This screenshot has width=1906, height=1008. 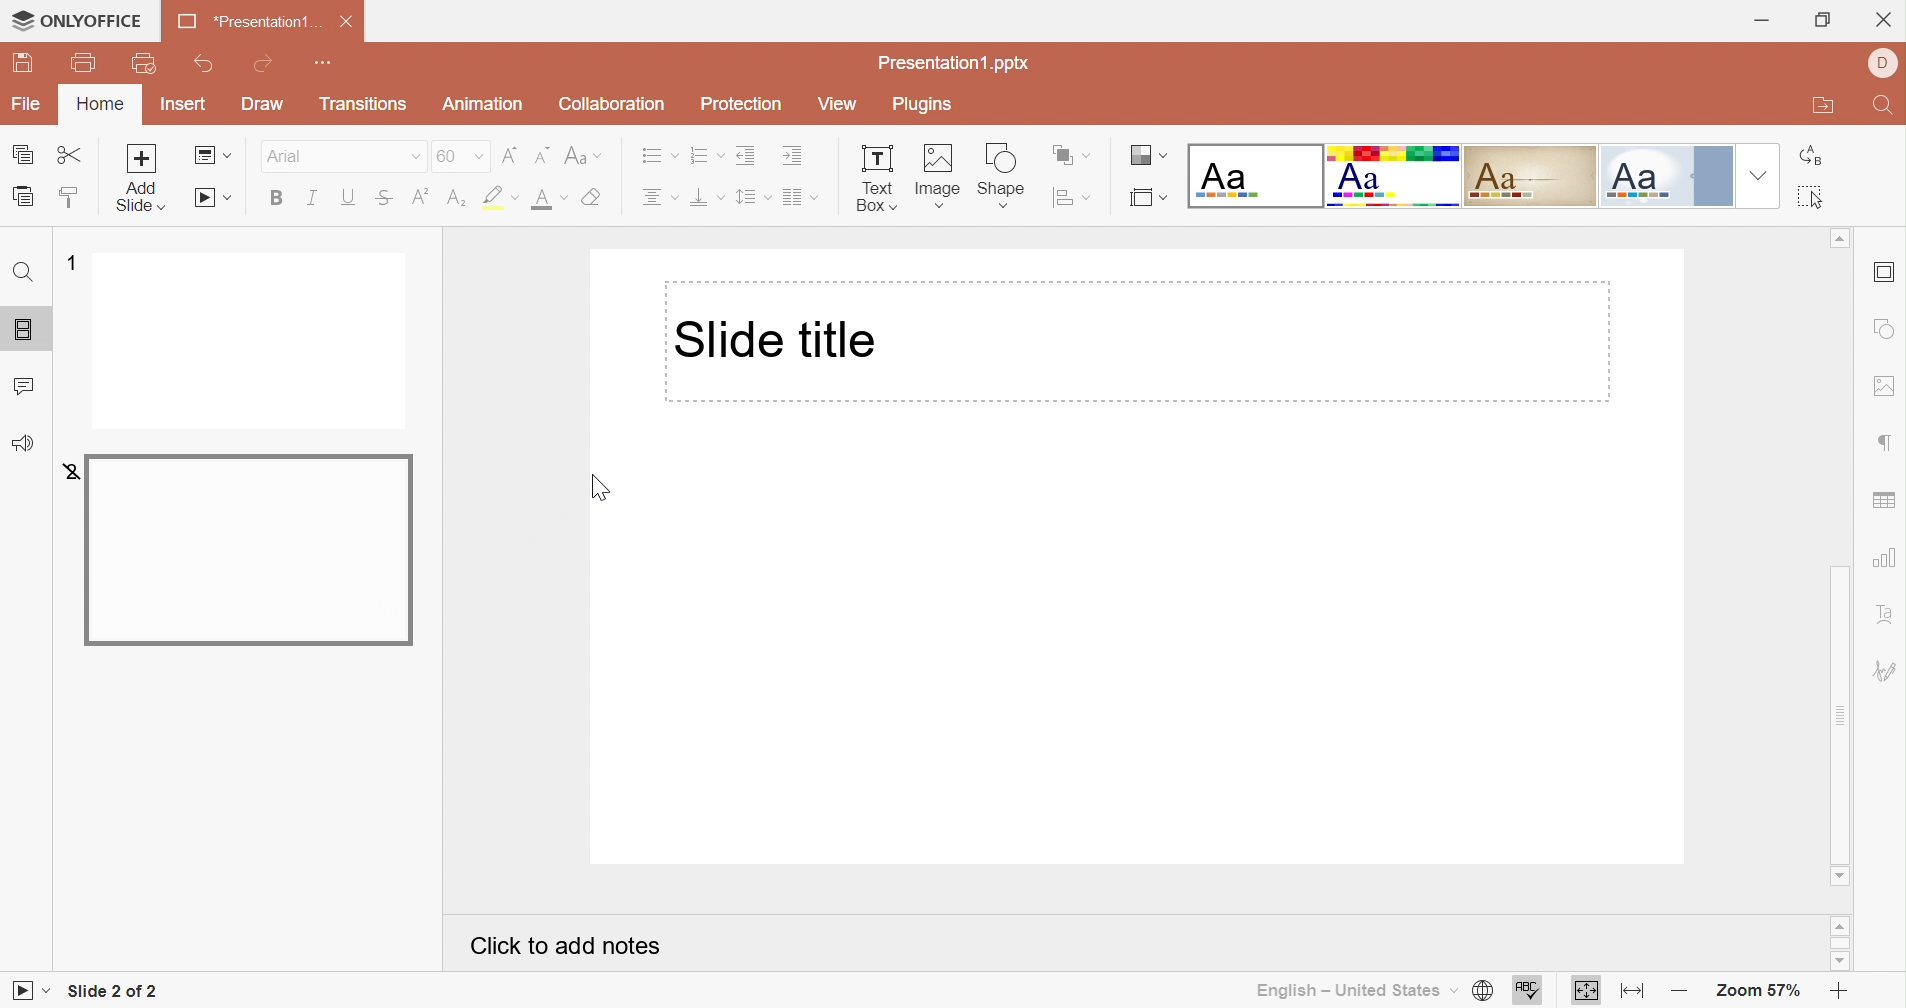 What do you see at coordinates (250, 22) in the screenshot?
I see `*Presentation1...` at bounding box center [250, 22].